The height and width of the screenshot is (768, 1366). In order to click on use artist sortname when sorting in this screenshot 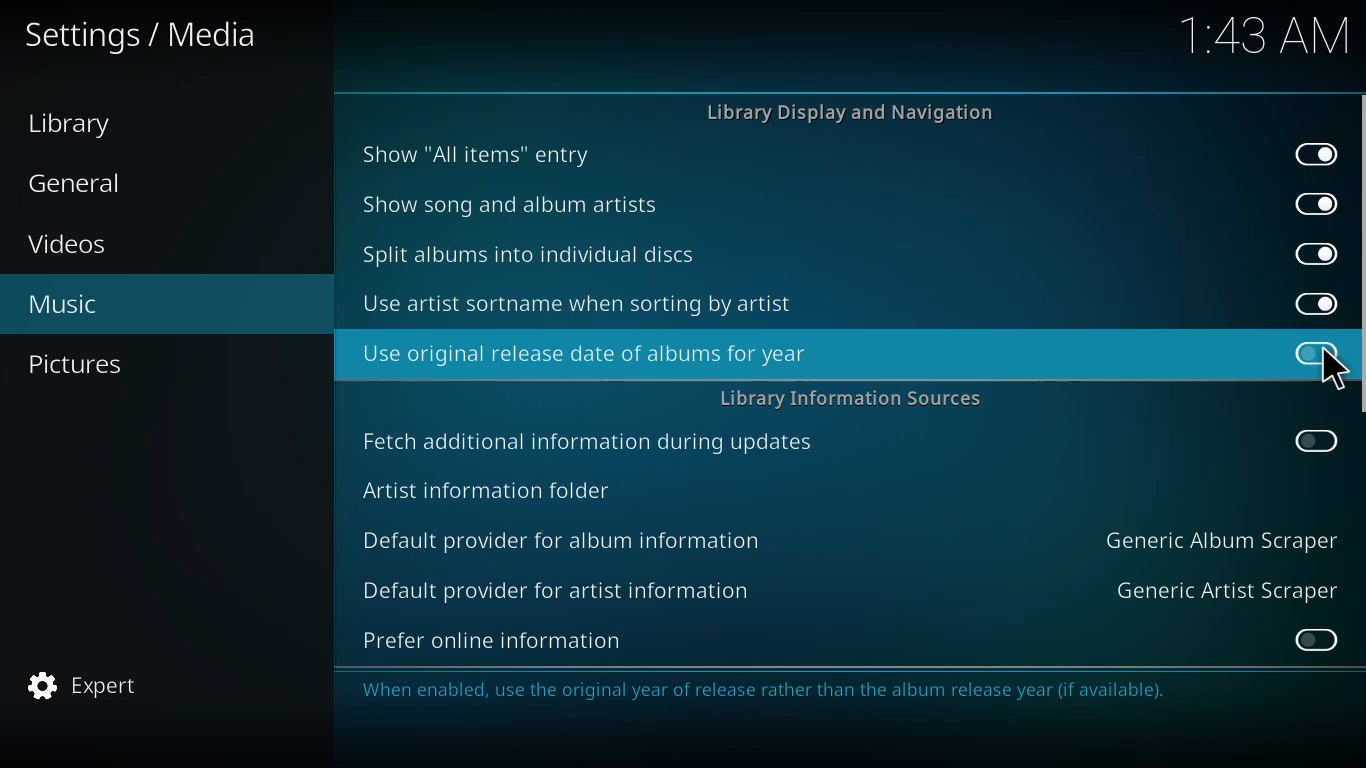, I will do `click(581, 303)`.